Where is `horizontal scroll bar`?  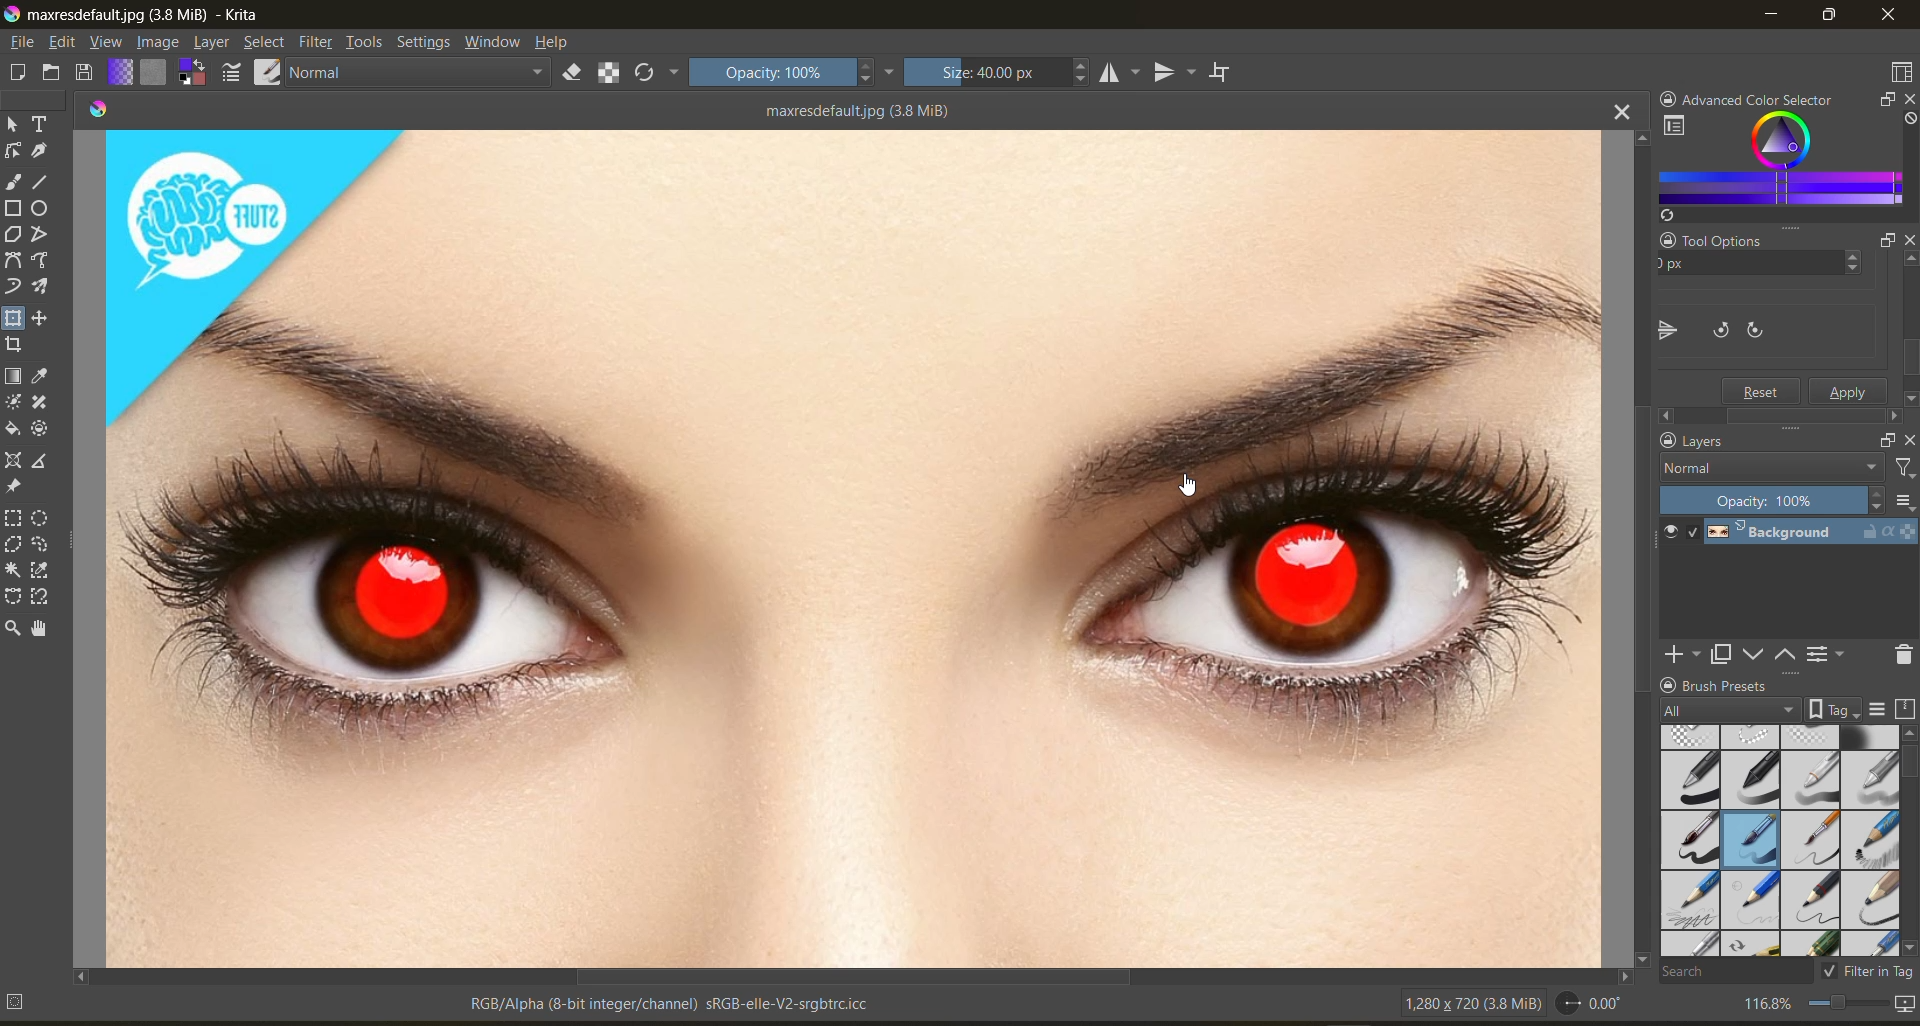 horizontal scroll bar is located at coordinates (844, 976).